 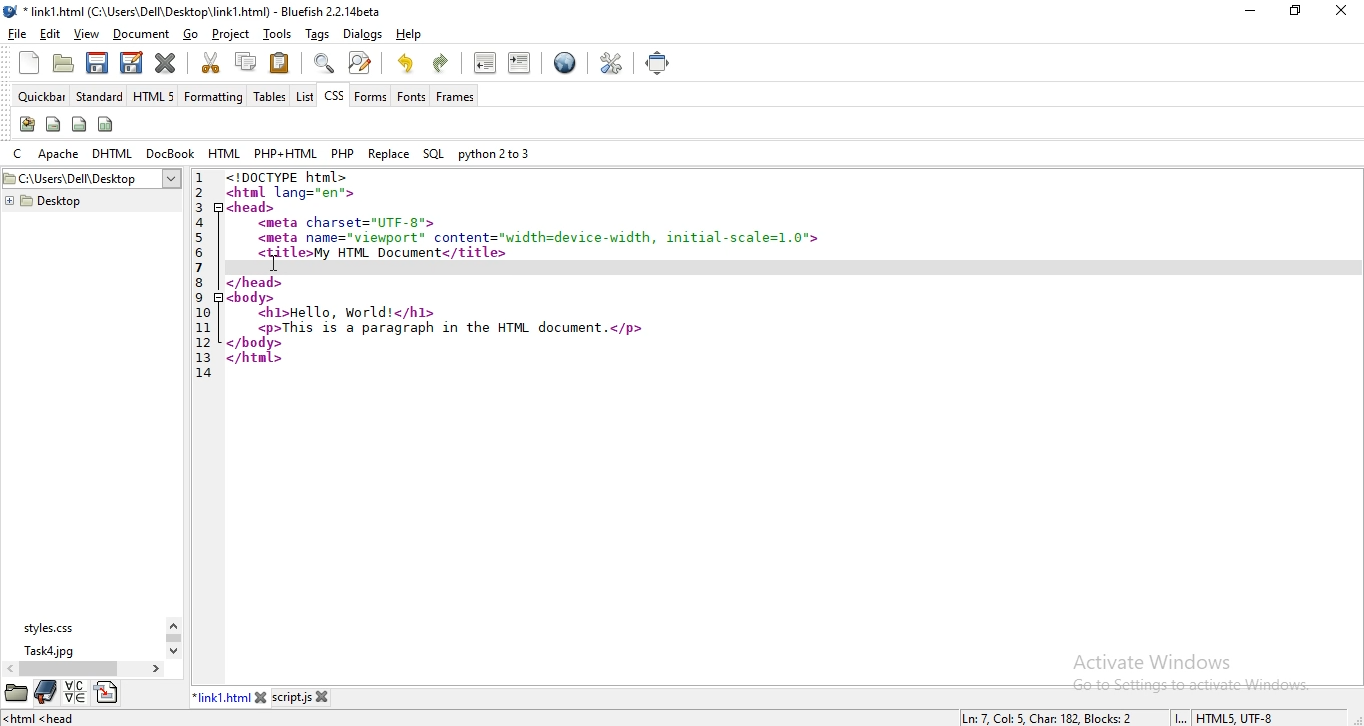 What do you see at coordinates (45, 691) in the screenshot?
I see `bookmark` at bounding box center [45, 691].